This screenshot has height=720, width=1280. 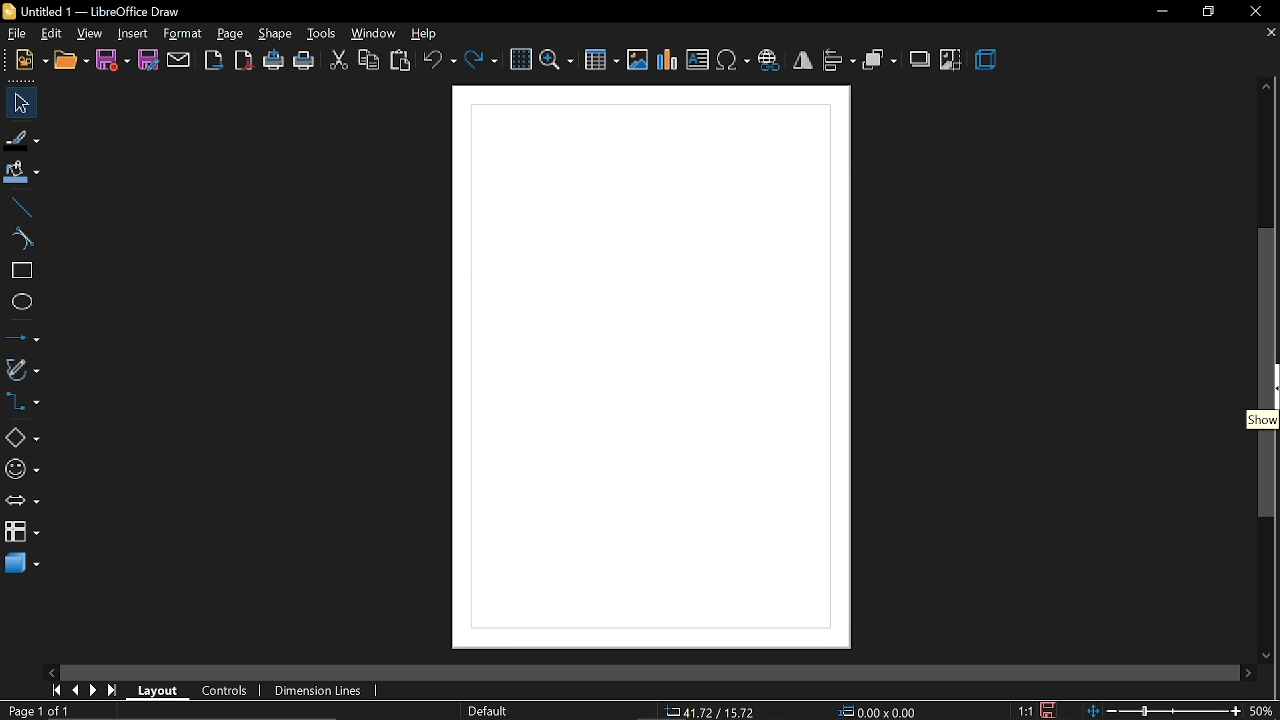 I want to click on symbol shapes, so click(x=23, y=472).